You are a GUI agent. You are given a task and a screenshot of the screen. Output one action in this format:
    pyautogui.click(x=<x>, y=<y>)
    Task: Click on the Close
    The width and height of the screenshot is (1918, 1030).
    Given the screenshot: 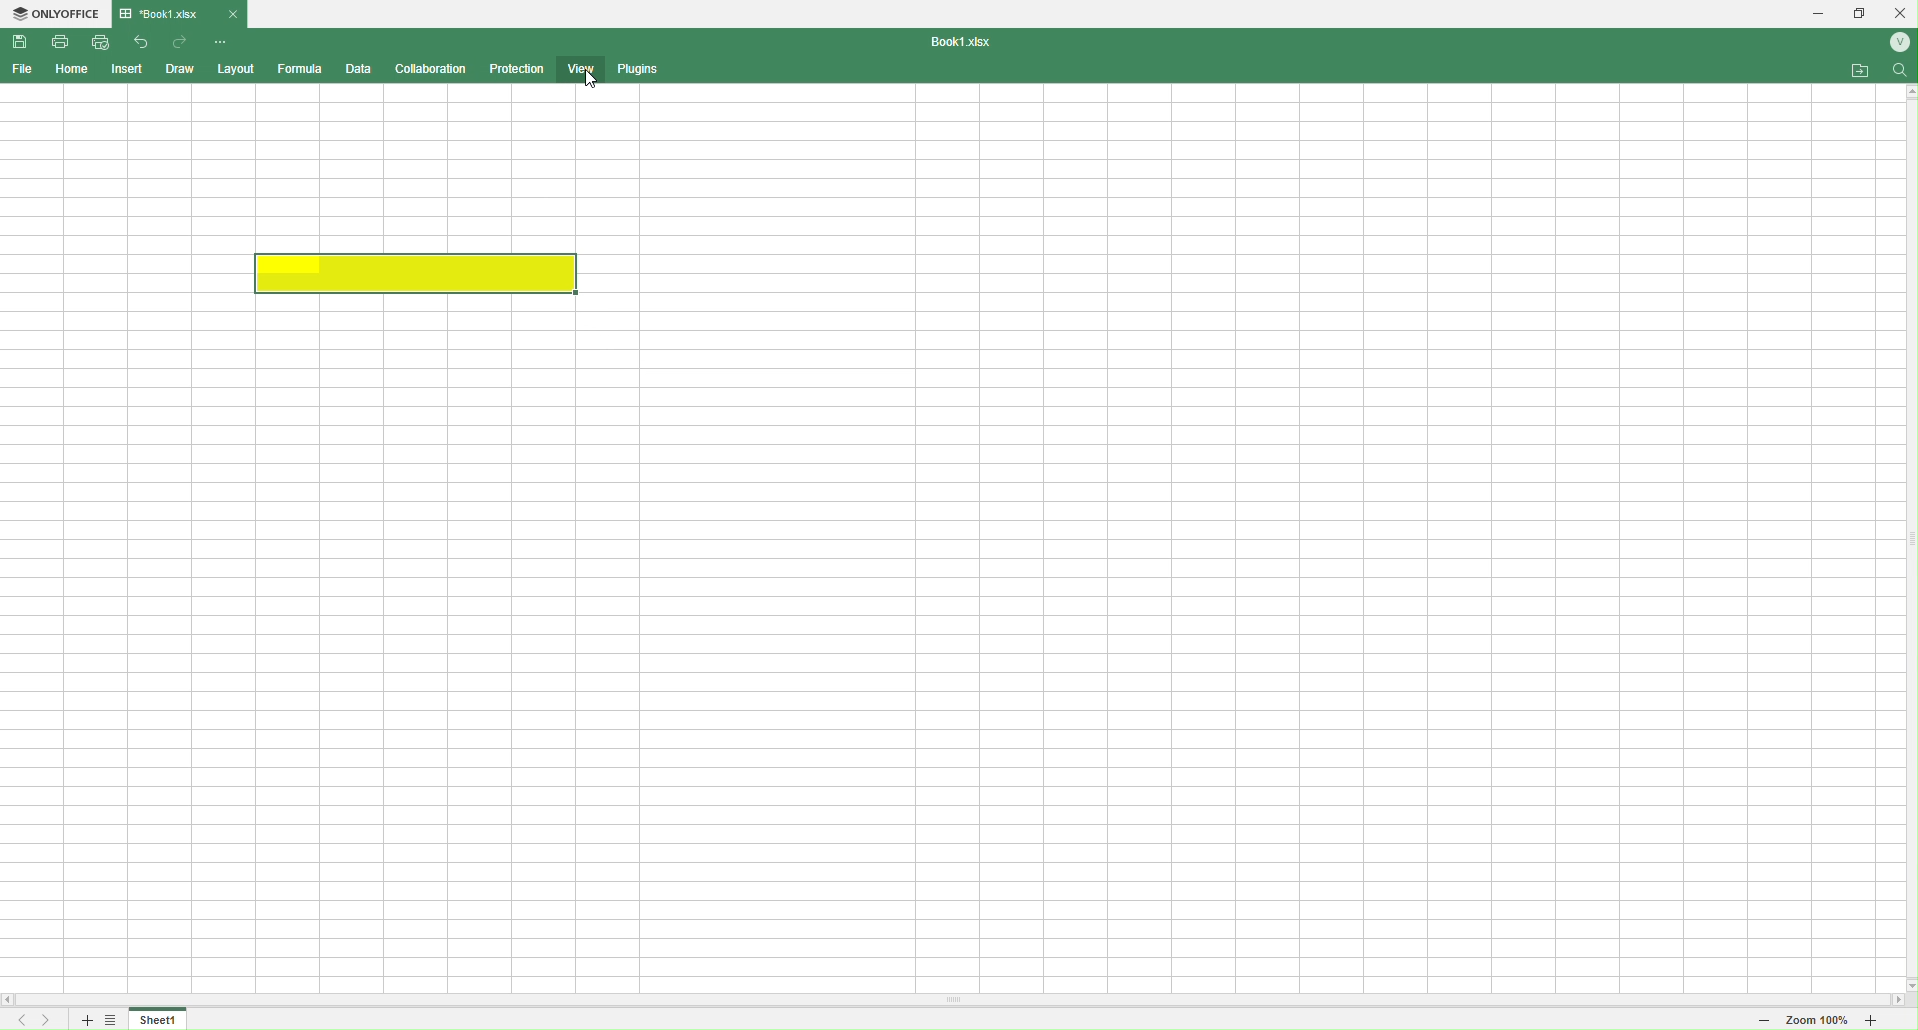 What is the action you would take?
    pyautogui.click(x=1900, y=12)
    